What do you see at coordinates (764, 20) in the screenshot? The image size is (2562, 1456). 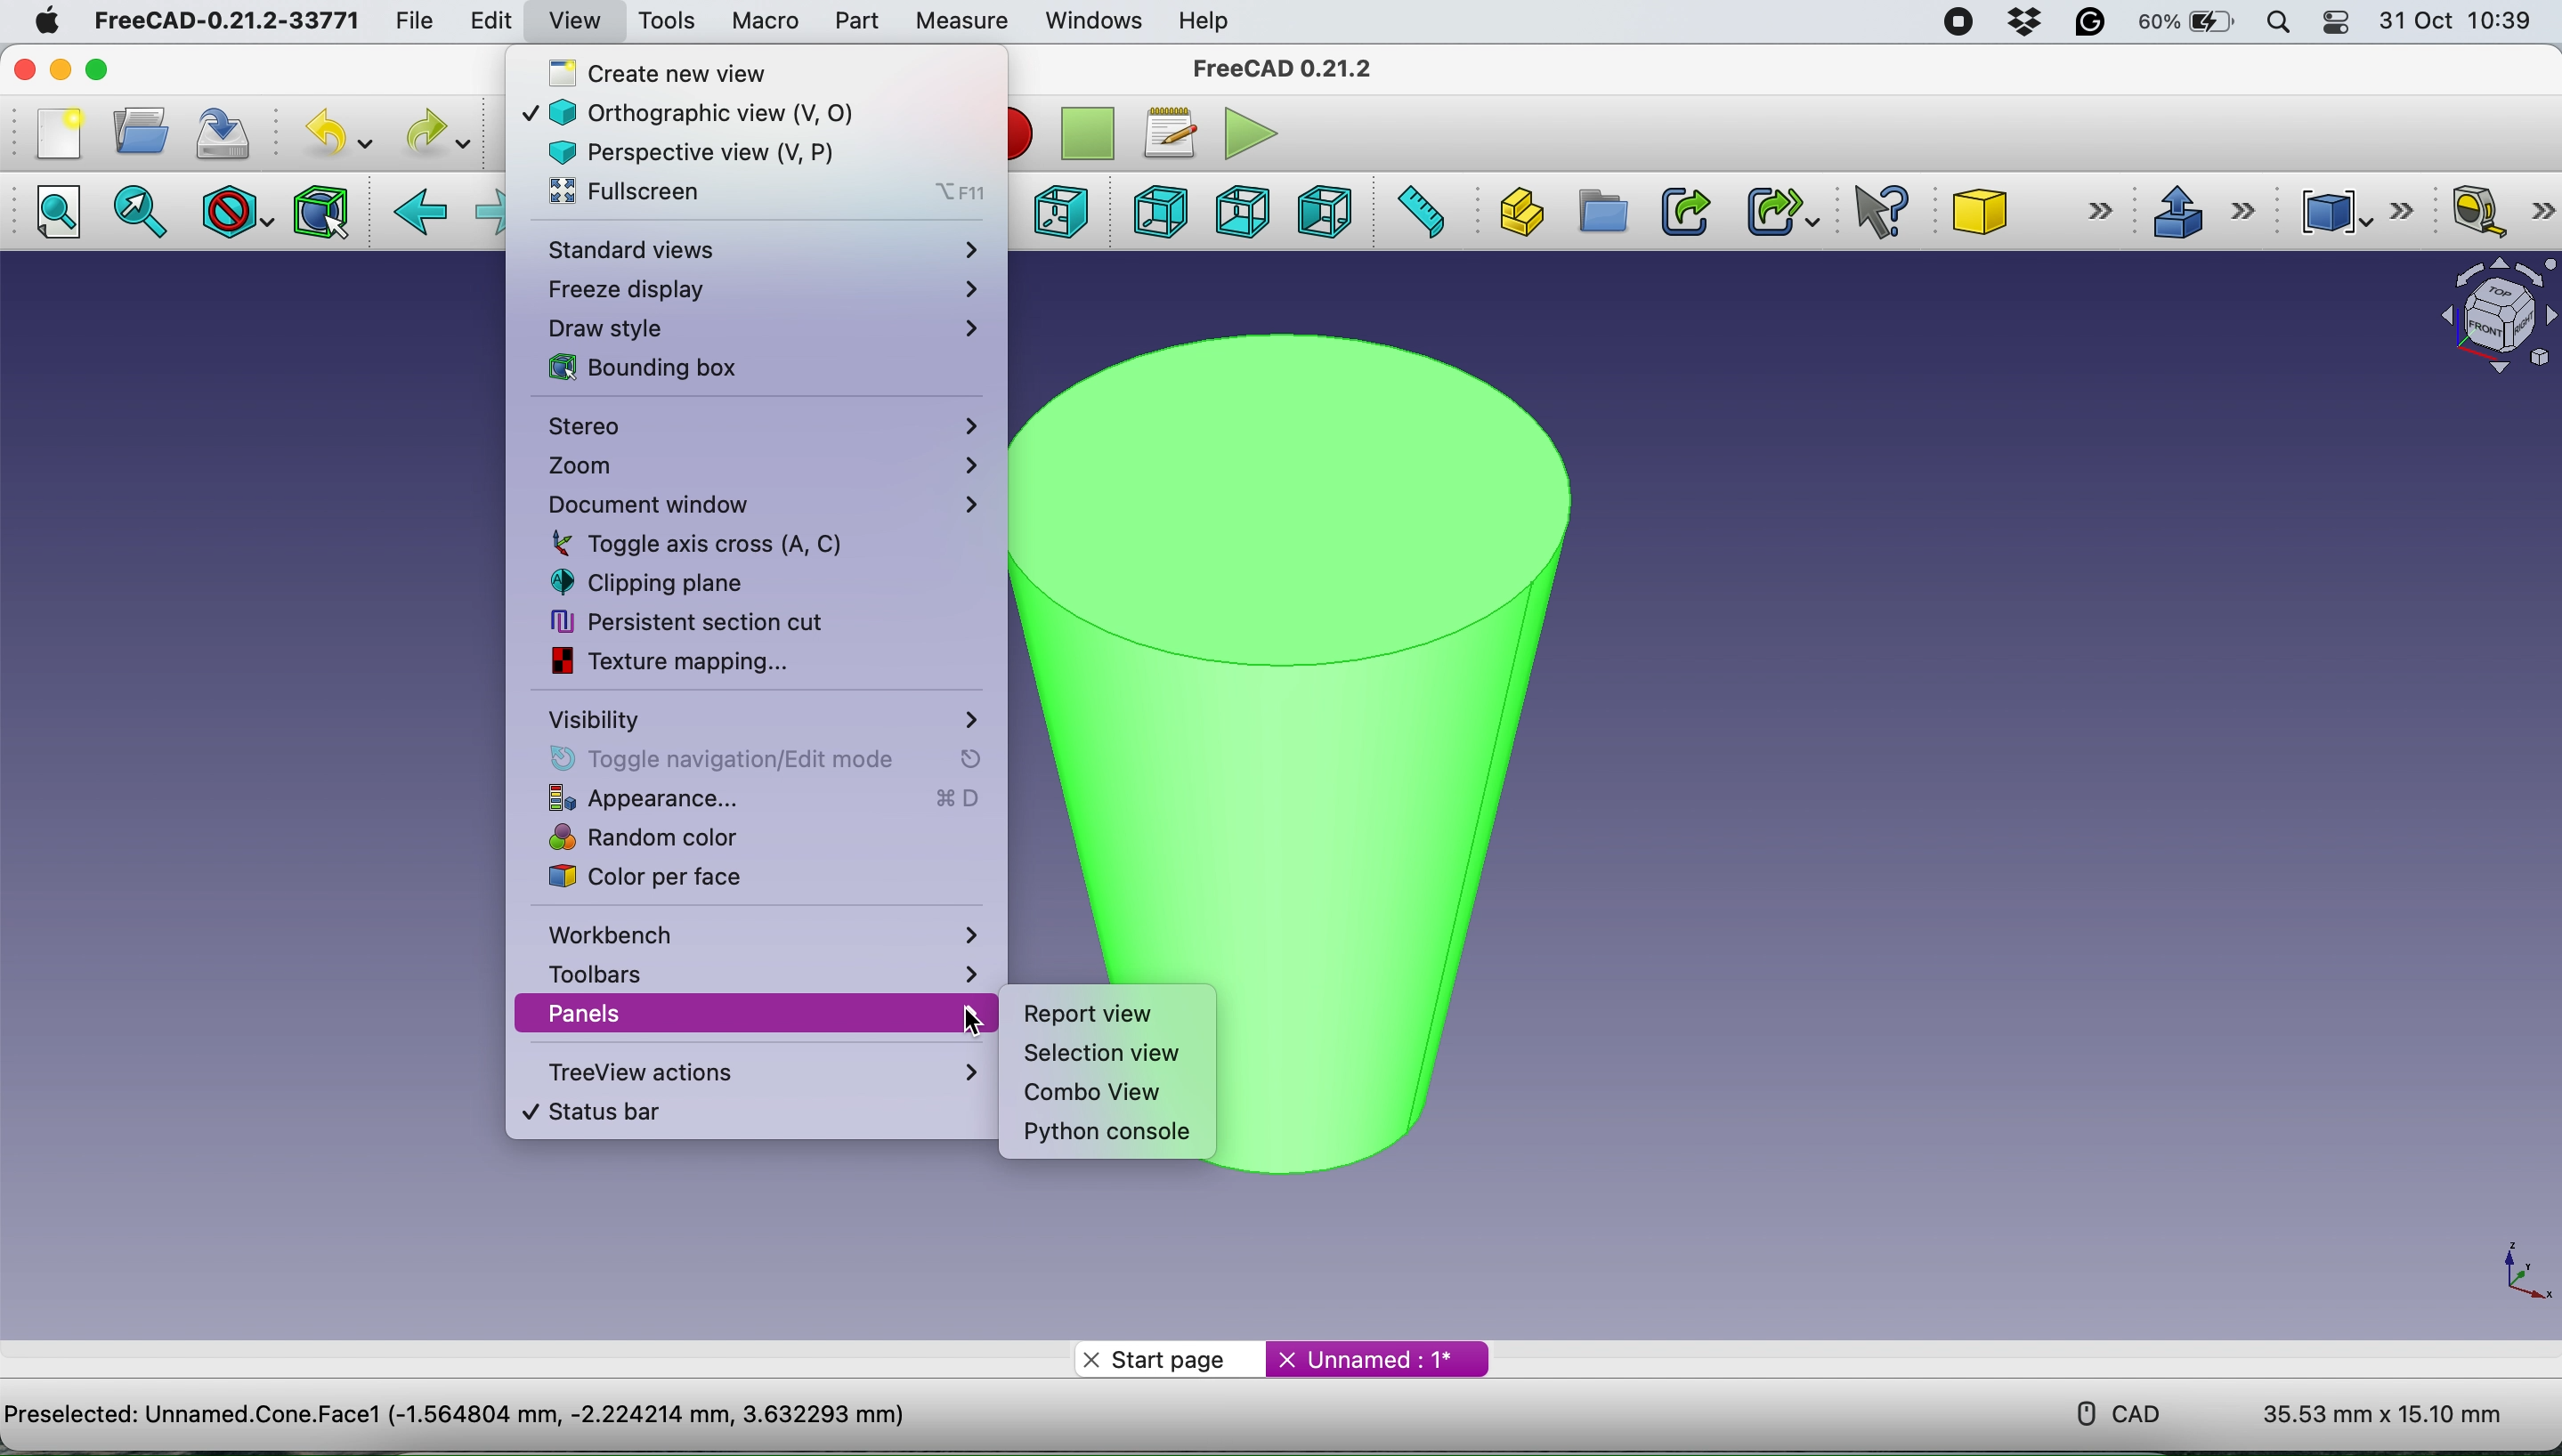 I see `macro` at bounding box center [764, 20].